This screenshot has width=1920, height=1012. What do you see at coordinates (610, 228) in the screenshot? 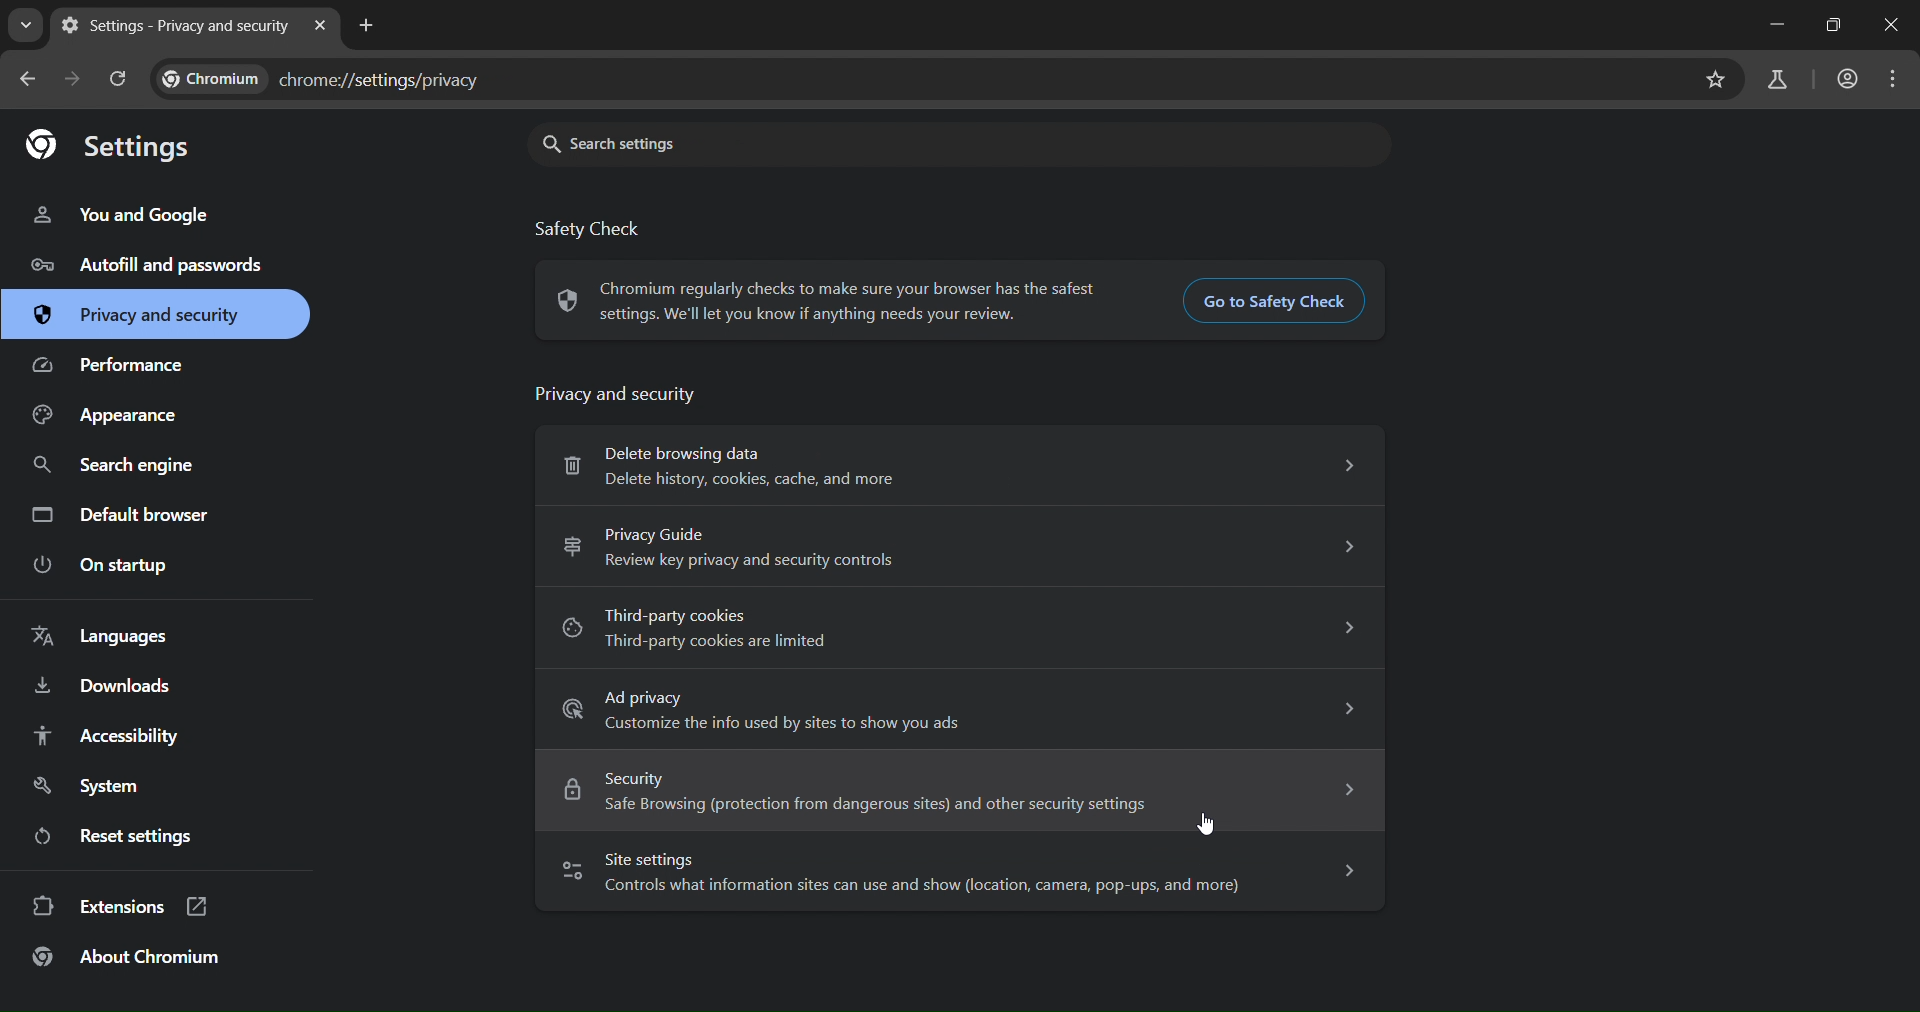
I see `Safety Check` at bounding box center [610, 228].